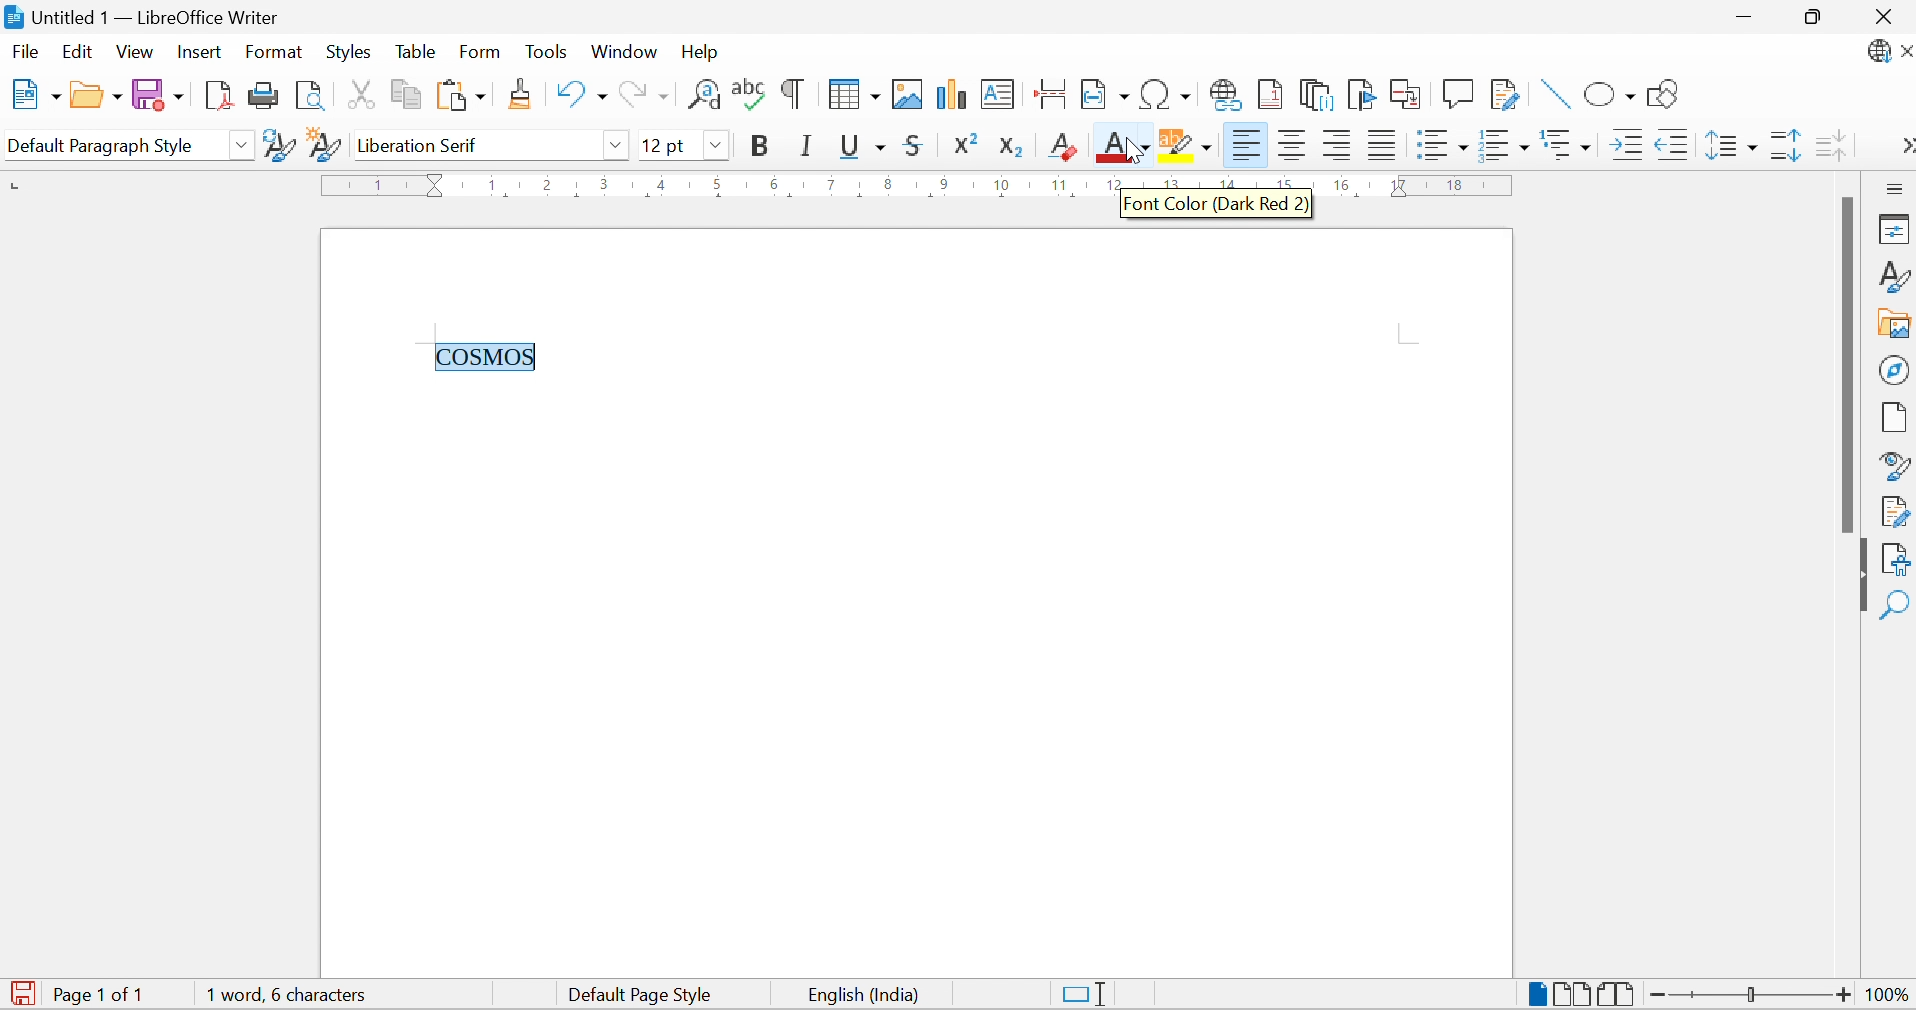  What do you see at coordinates (1440, 142) in the screenshot?
I see `Toggle Unordered List` at bounding box center [1440, 142].